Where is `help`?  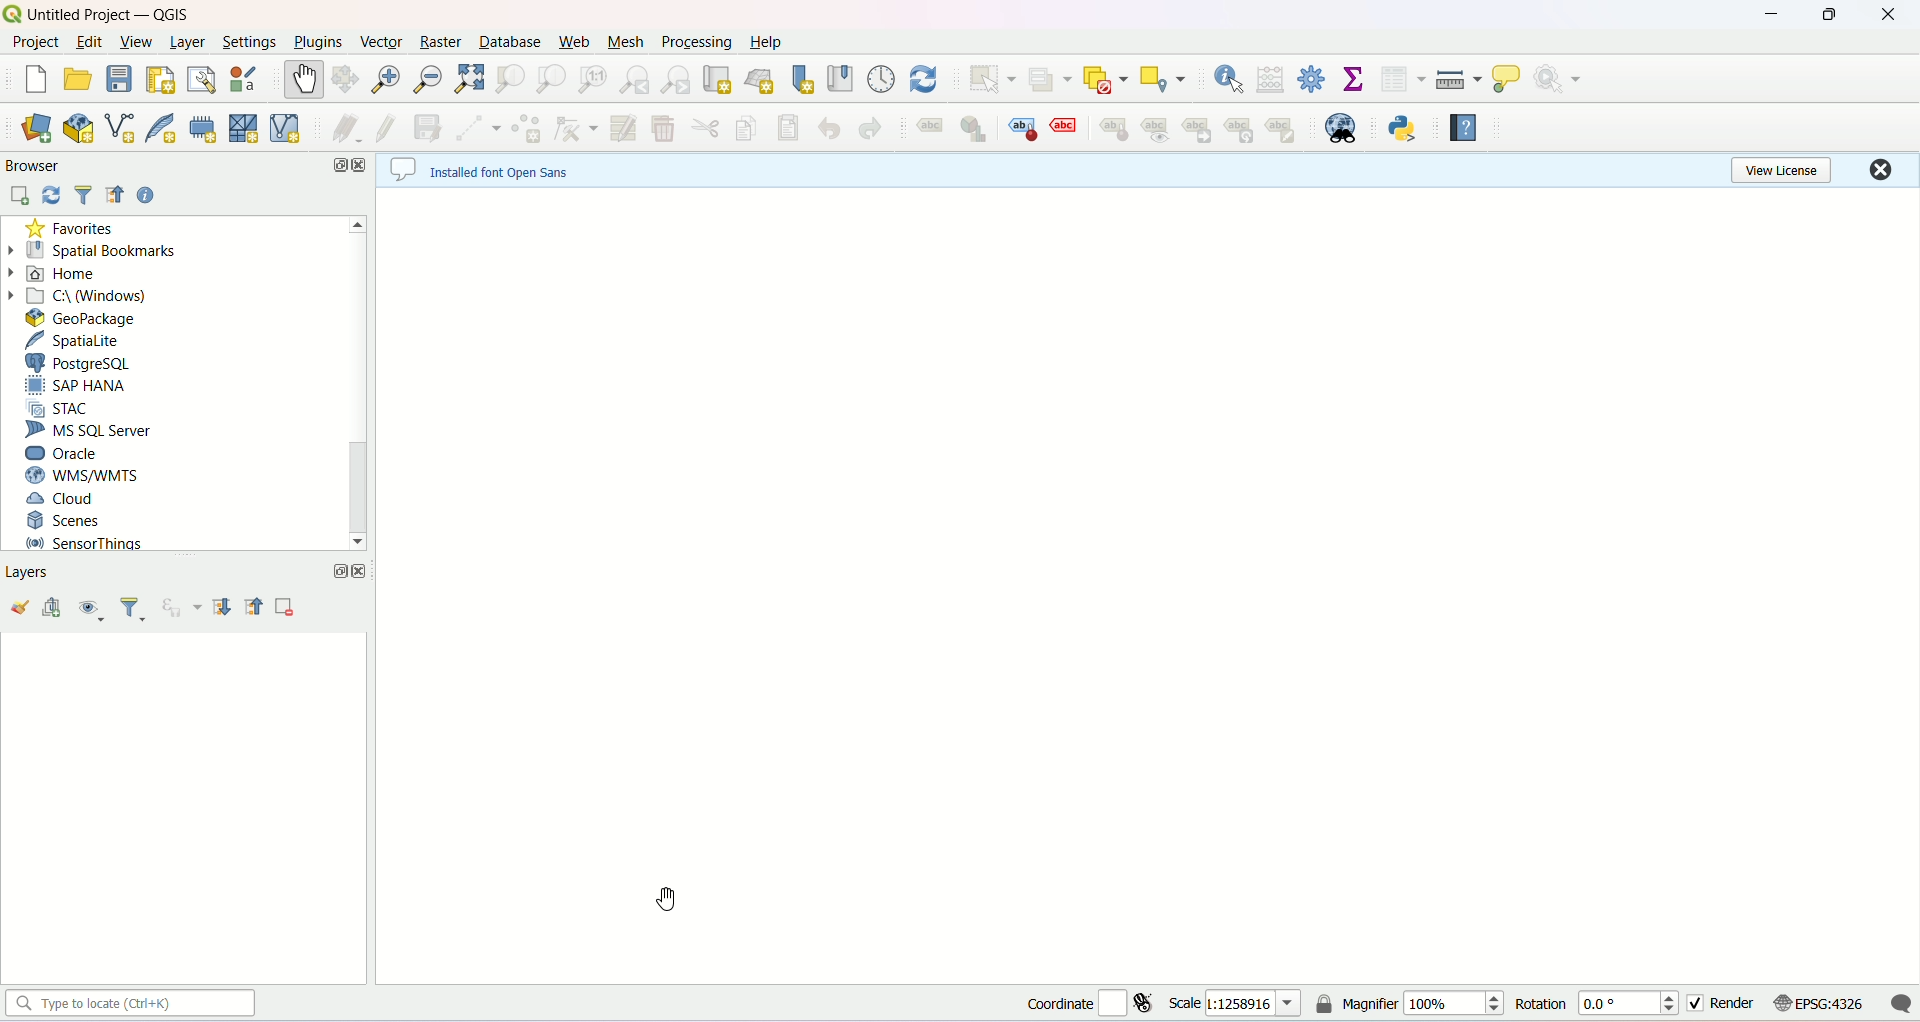
help is located at coordinates (768, 42).